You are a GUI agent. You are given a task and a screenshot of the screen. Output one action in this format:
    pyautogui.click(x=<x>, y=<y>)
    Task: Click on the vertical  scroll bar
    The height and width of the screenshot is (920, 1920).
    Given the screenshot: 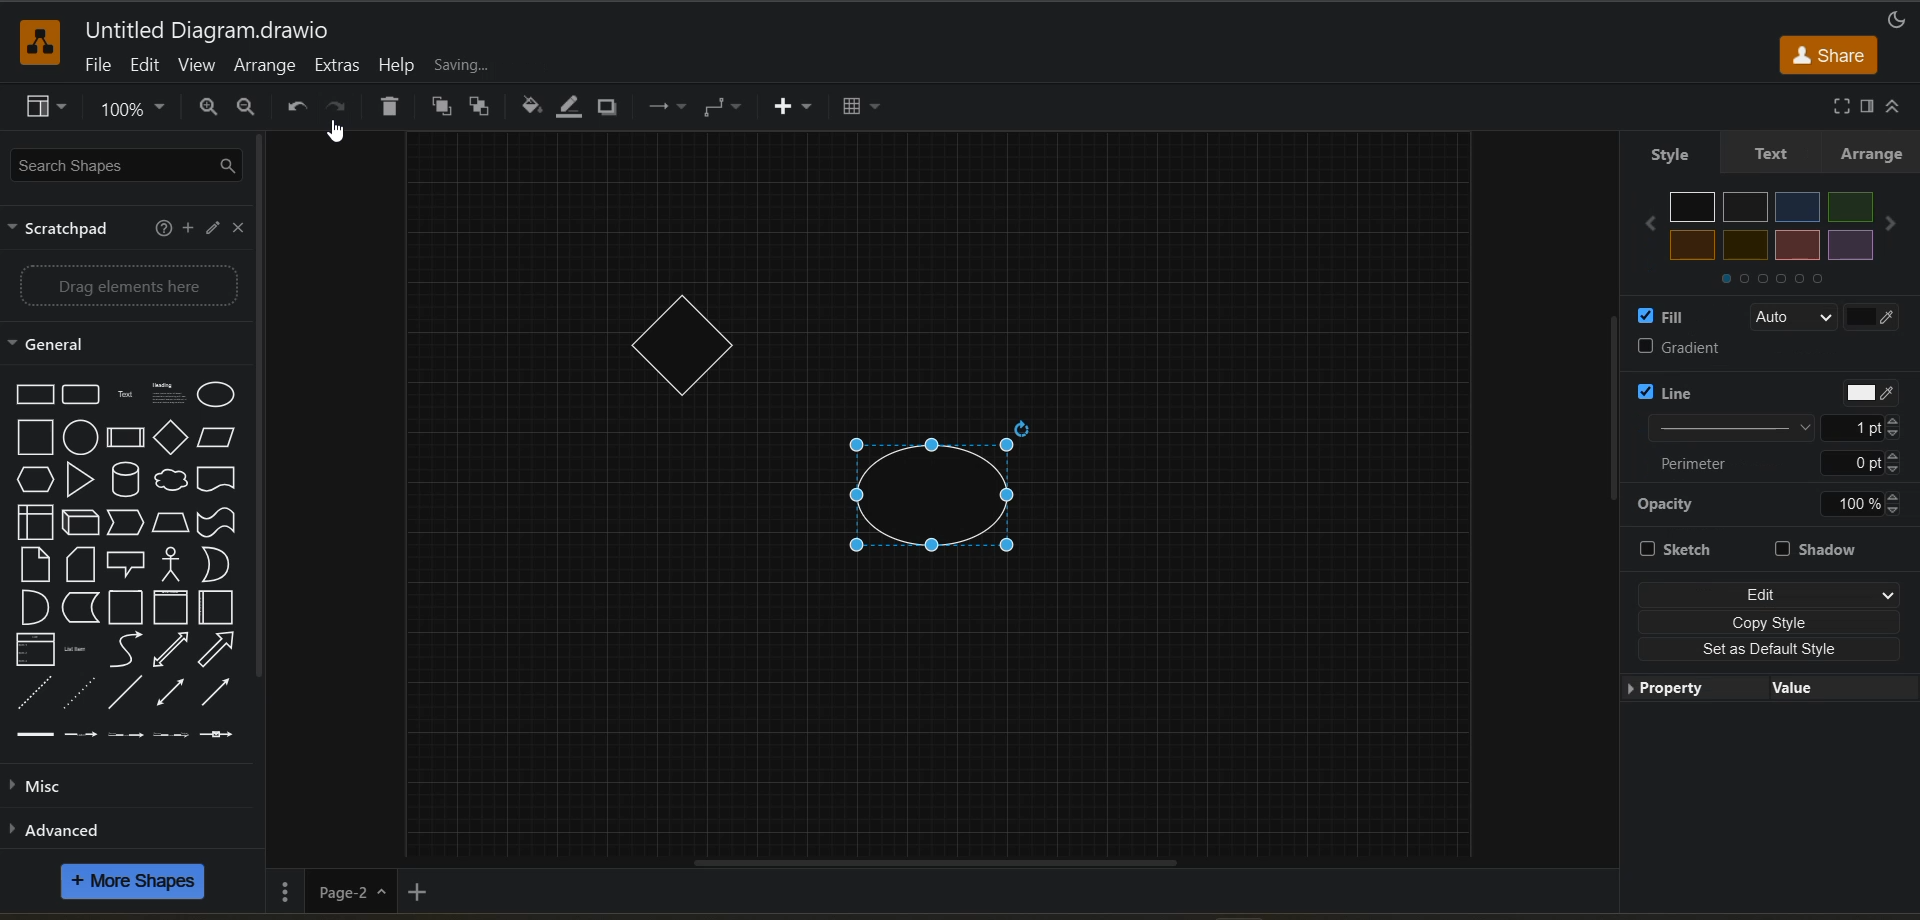 What is the action you would take?
    pyautogui.click(x=1618, y=415)
    